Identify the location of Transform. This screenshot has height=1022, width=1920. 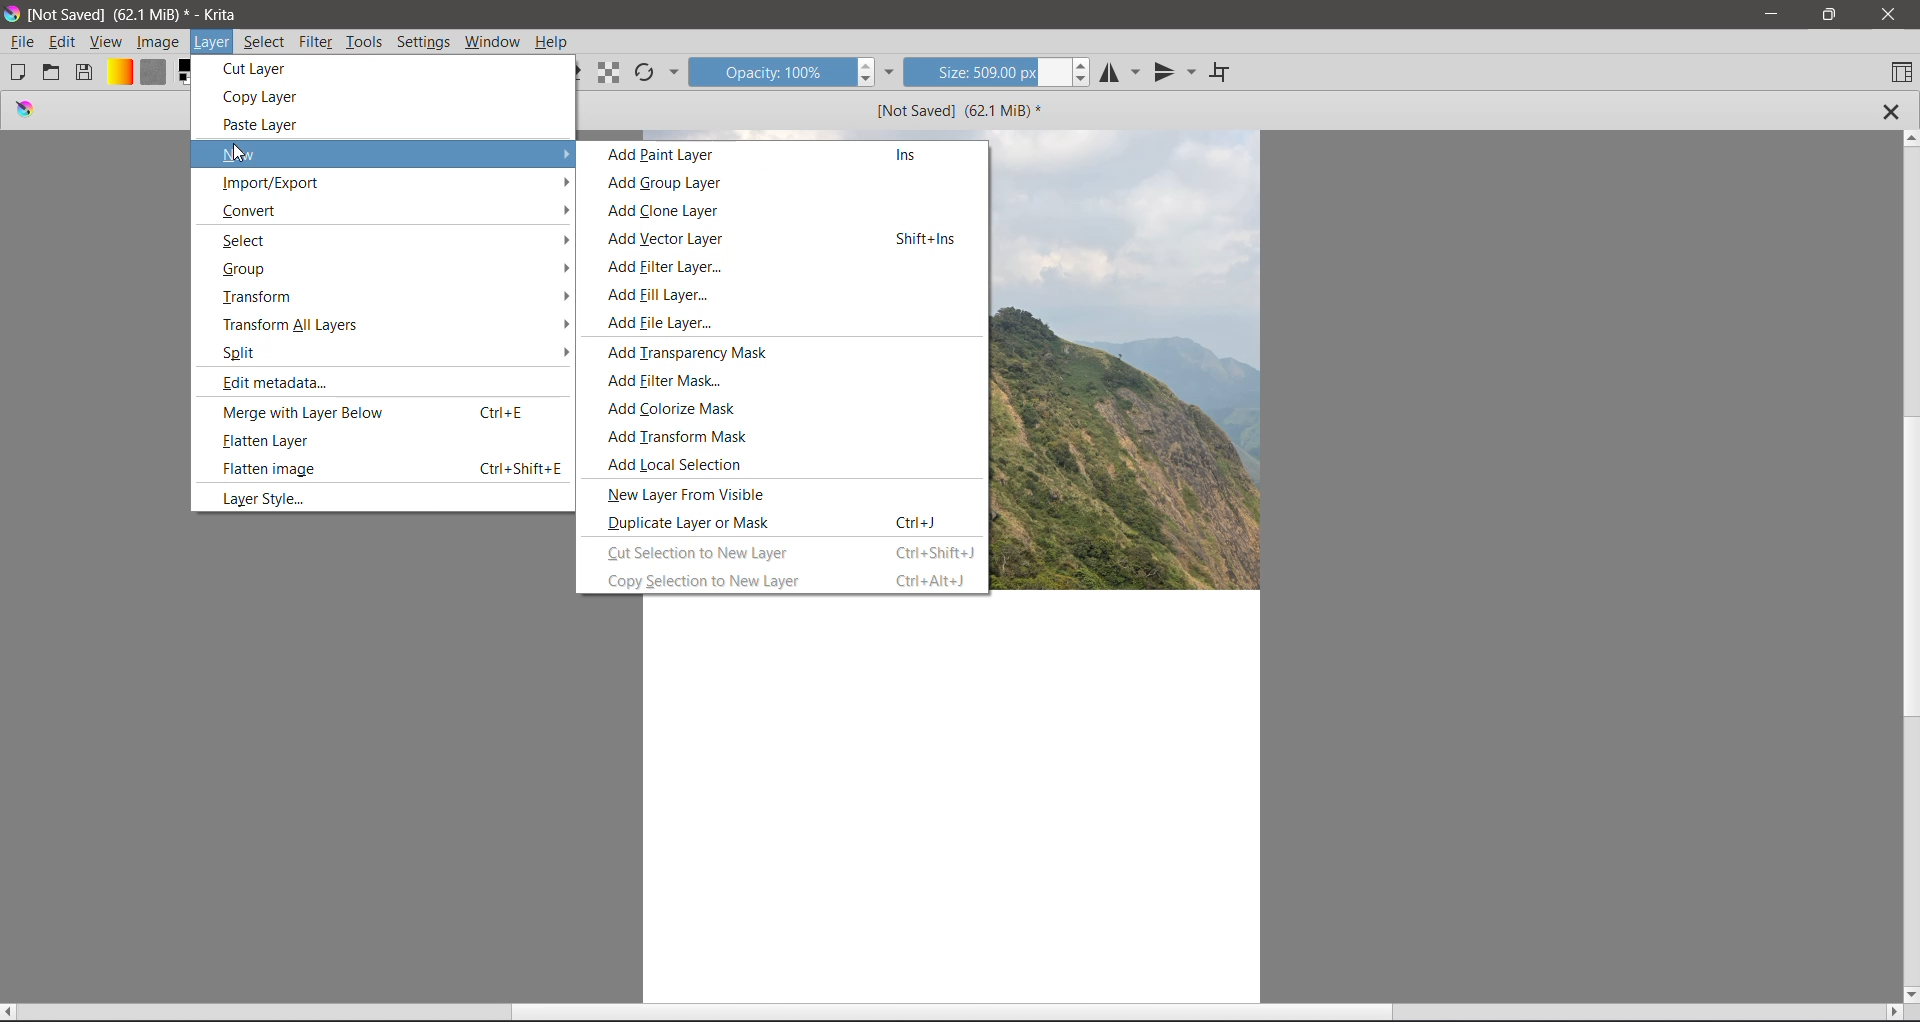
(397, 297).